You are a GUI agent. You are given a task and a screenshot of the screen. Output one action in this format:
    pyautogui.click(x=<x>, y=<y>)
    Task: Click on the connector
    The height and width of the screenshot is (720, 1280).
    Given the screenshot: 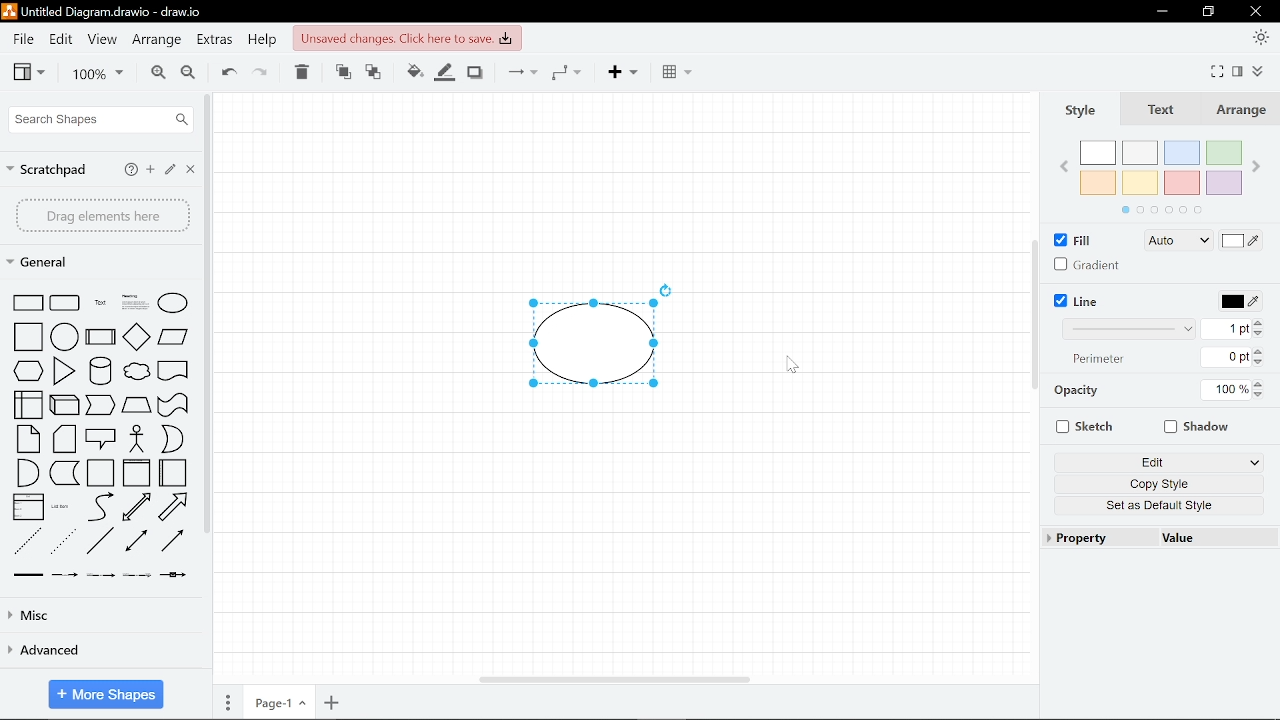 What is the action you would take?
    pyautogui.click(x=174, y=542)
    